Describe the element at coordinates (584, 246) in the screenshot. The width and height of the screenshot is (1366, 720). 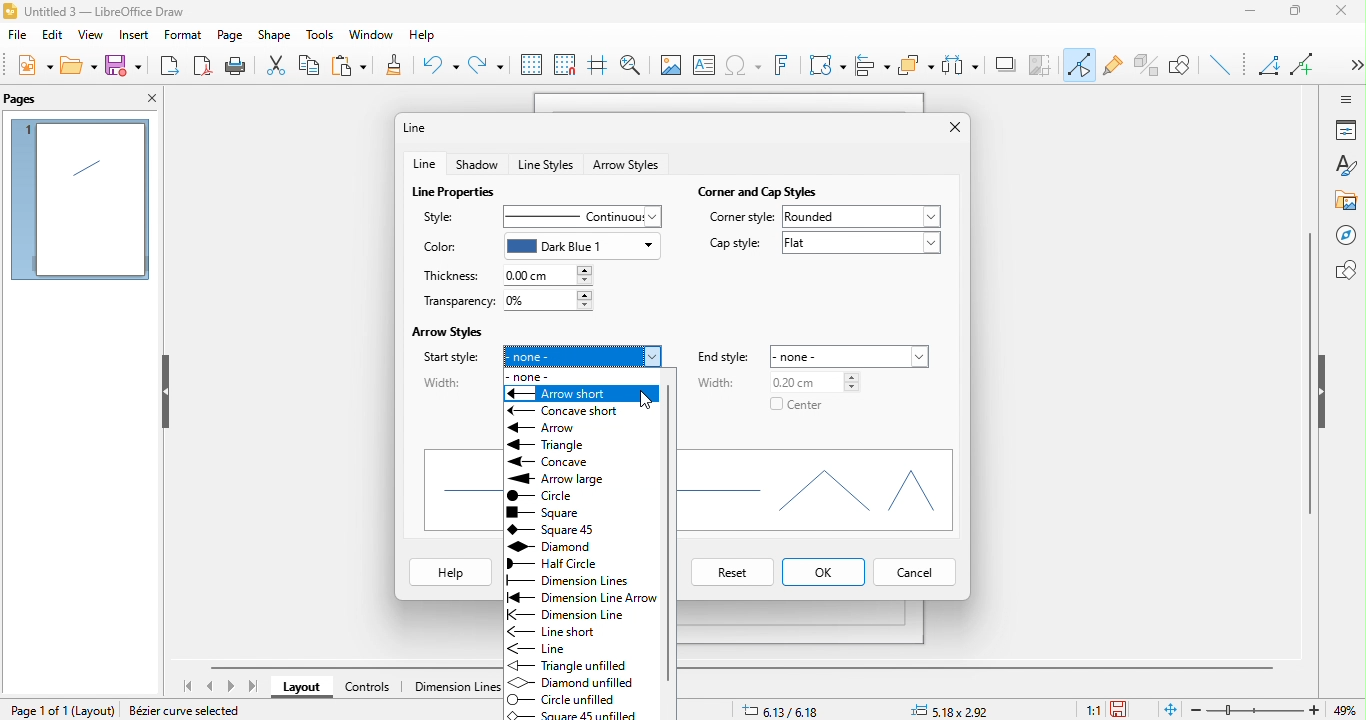
I see `dark blue 1` at that location.